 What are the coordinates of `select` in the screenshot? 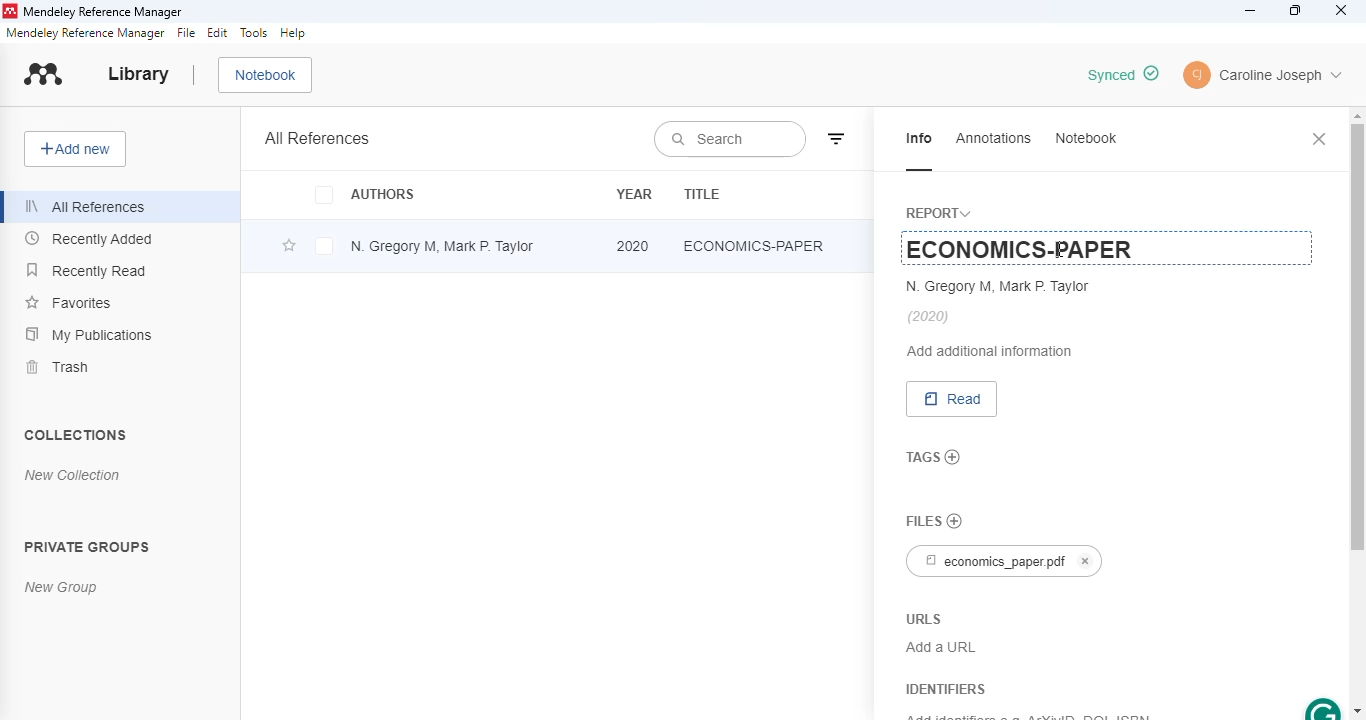 It's located at (324, 246).